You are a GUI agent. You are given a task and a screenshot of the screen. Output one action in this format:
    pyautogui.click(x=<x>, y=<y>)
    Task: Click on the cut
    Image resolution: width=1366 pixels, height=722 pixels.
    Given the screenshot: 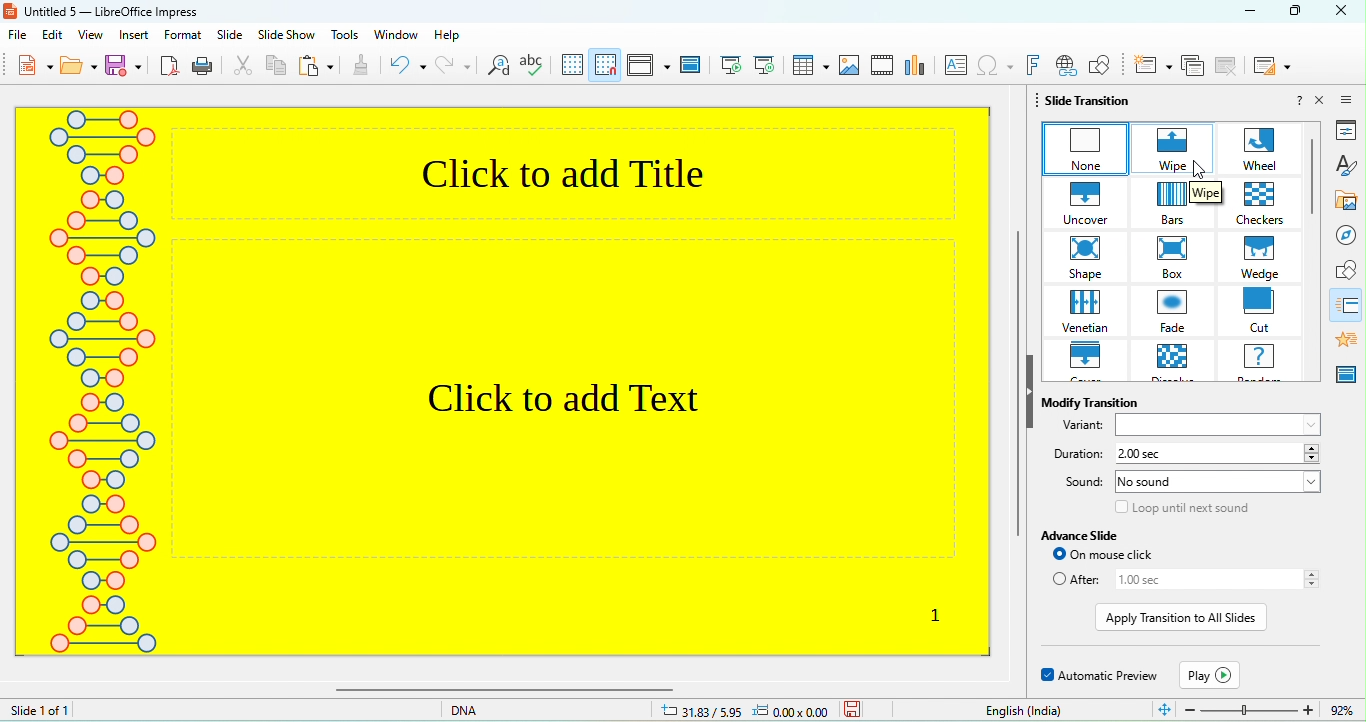 What is the action you would take?
    pyautogui.click(x=242, y=67)
    